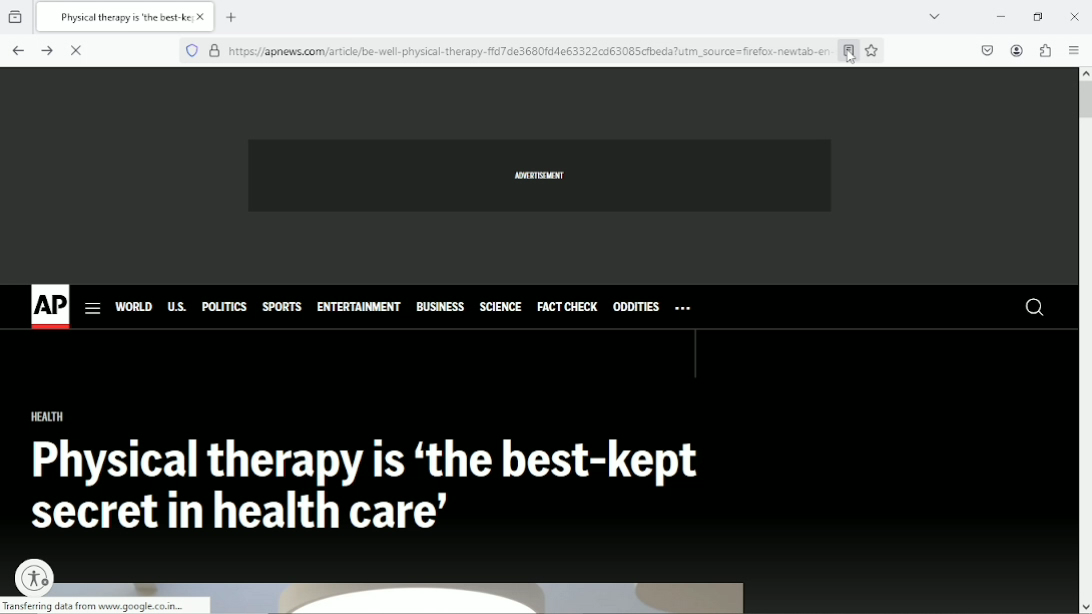 This screenshot has width=1092, height=614. I want to click on Physical therapy is ‘the best-kept secret in health care’, so click(377, 483).